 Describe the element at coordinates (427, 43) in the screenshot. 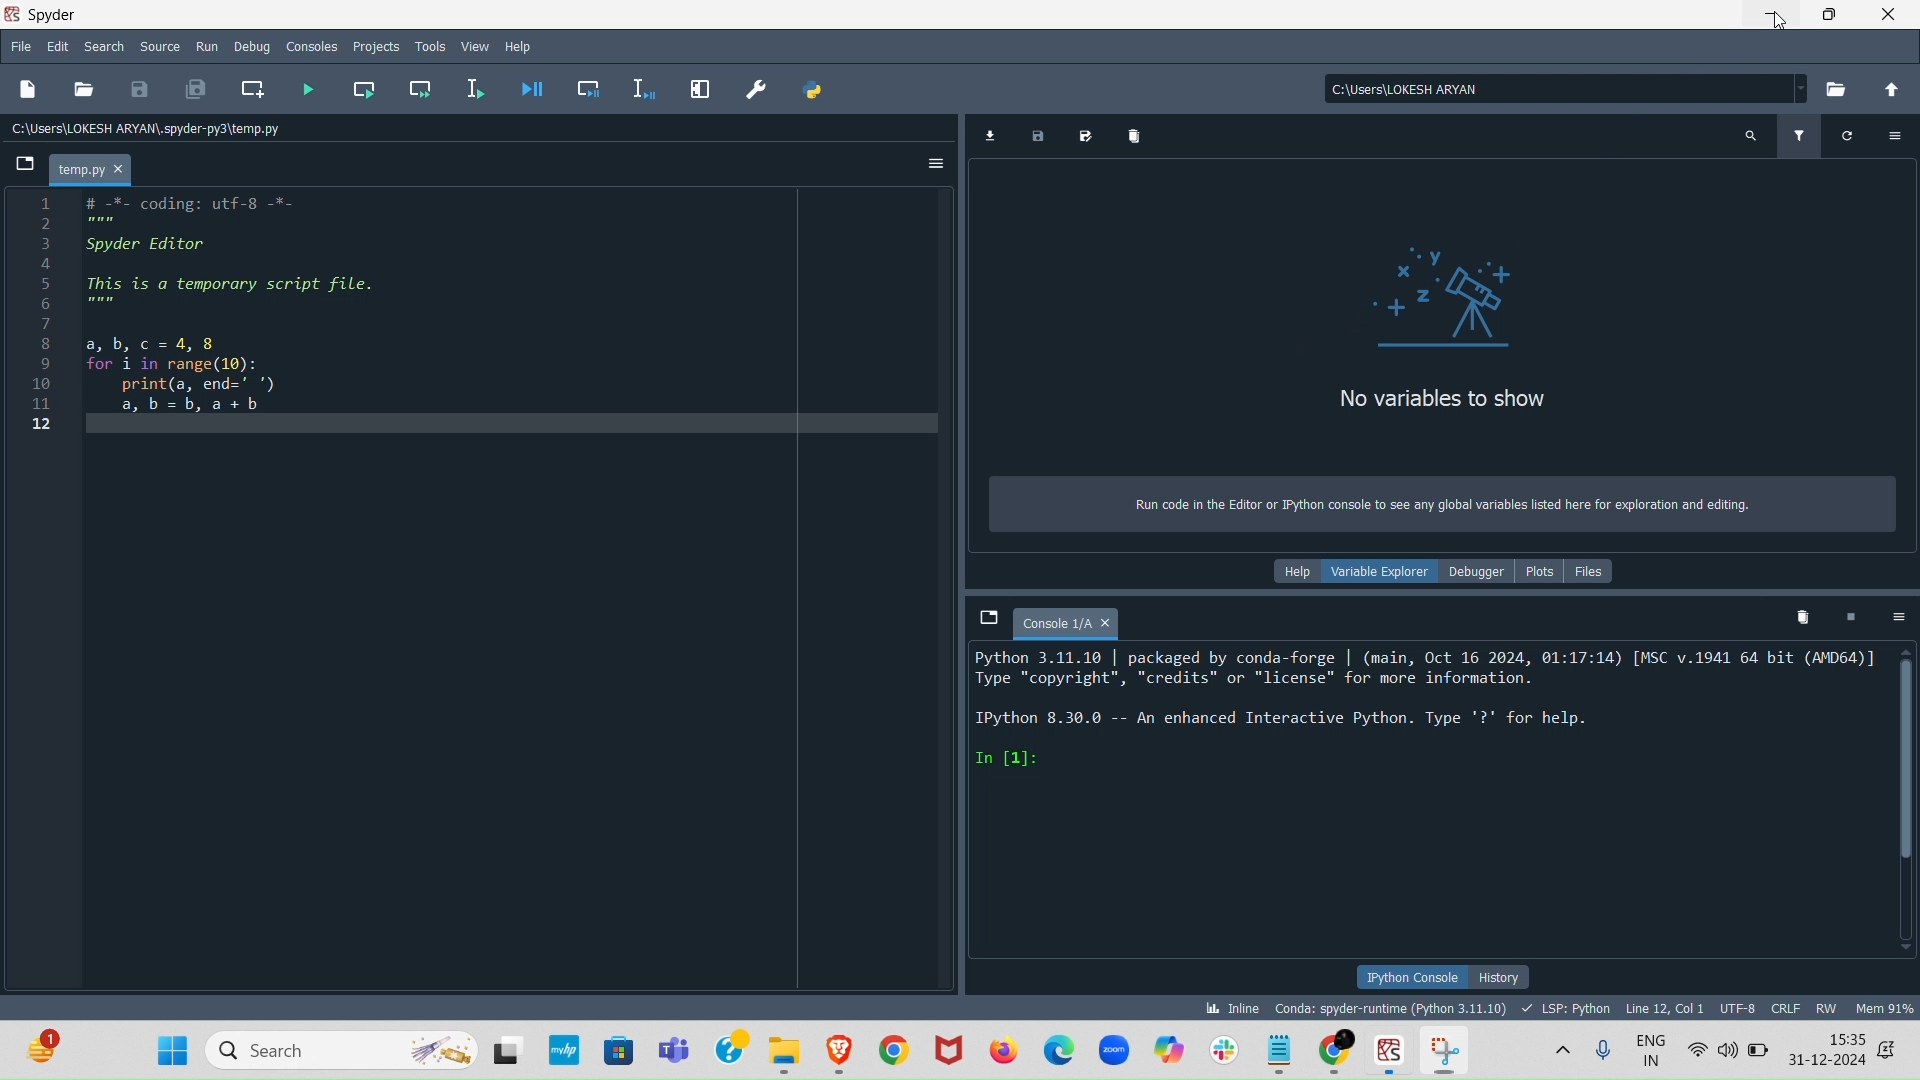

I see `Tools` at that location.